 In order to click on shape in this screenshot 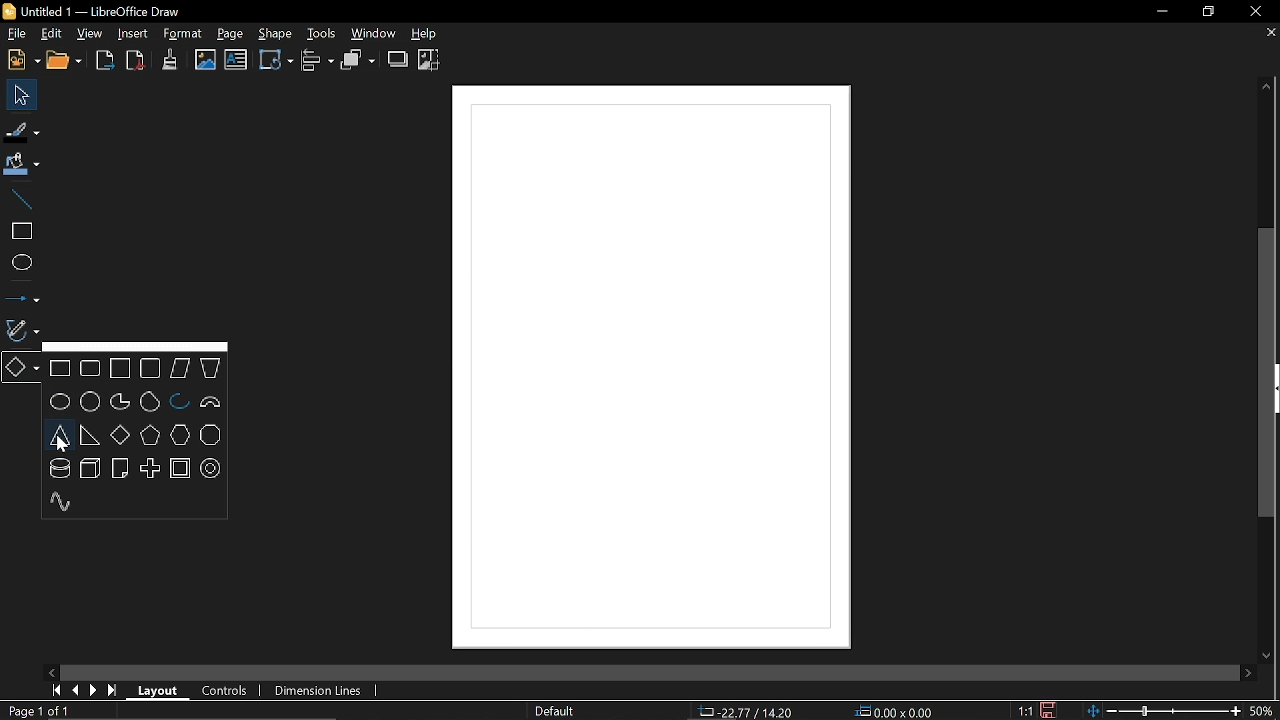, I will do `click(274, 33)`.